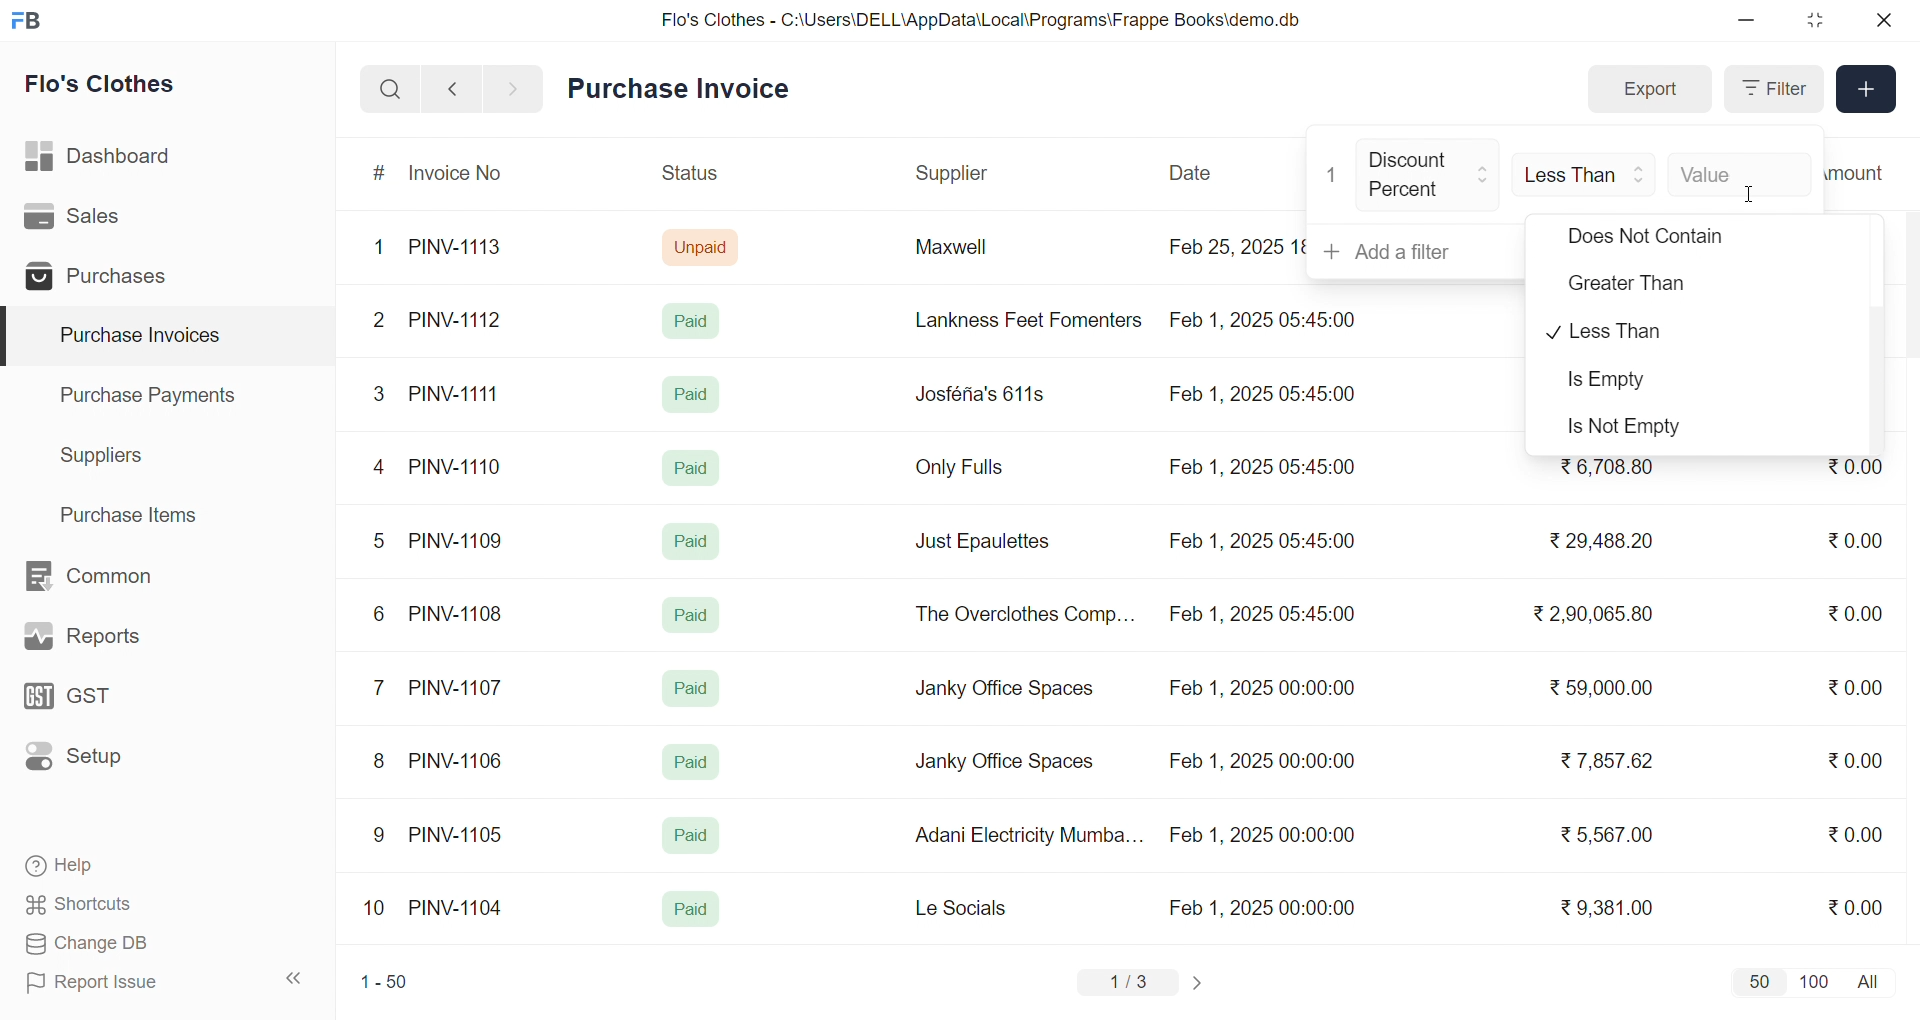  Describe the element at coordinates (106, 641) in the screenshot. I see `Reports` at that location.